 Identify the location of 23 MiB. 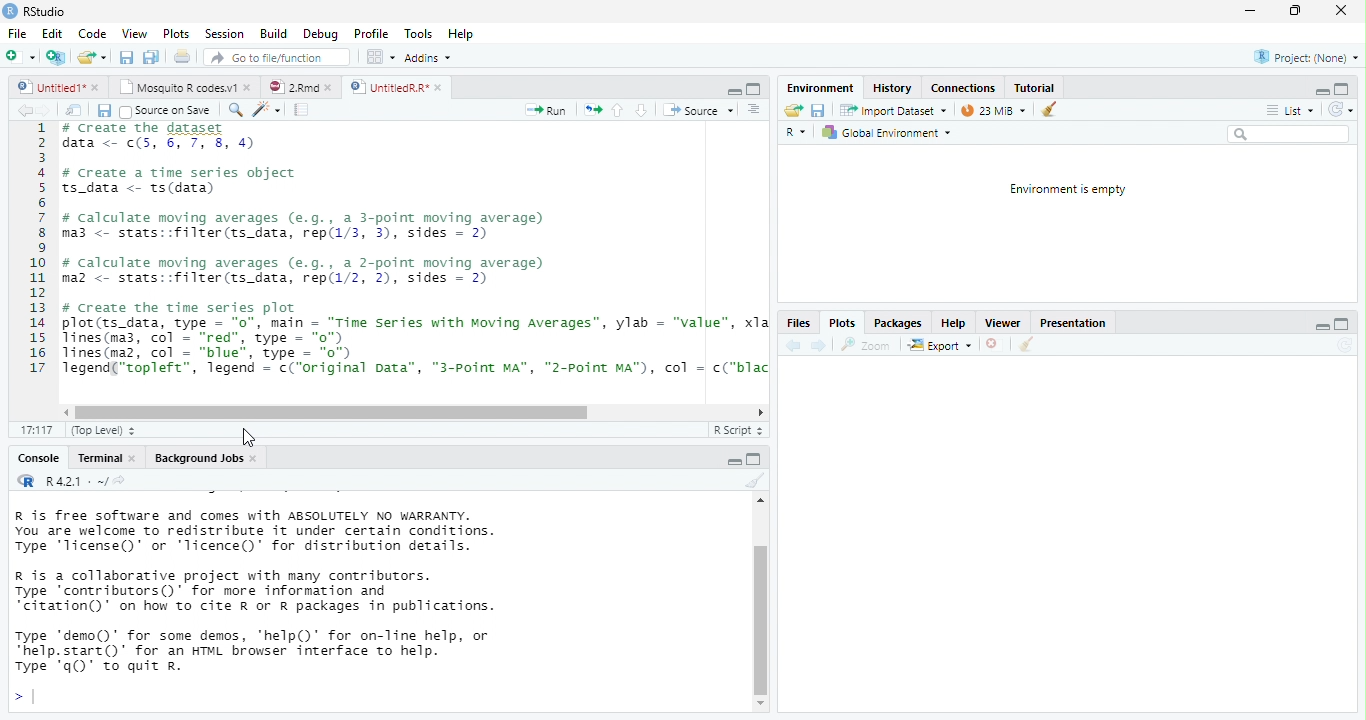
(992, 110).